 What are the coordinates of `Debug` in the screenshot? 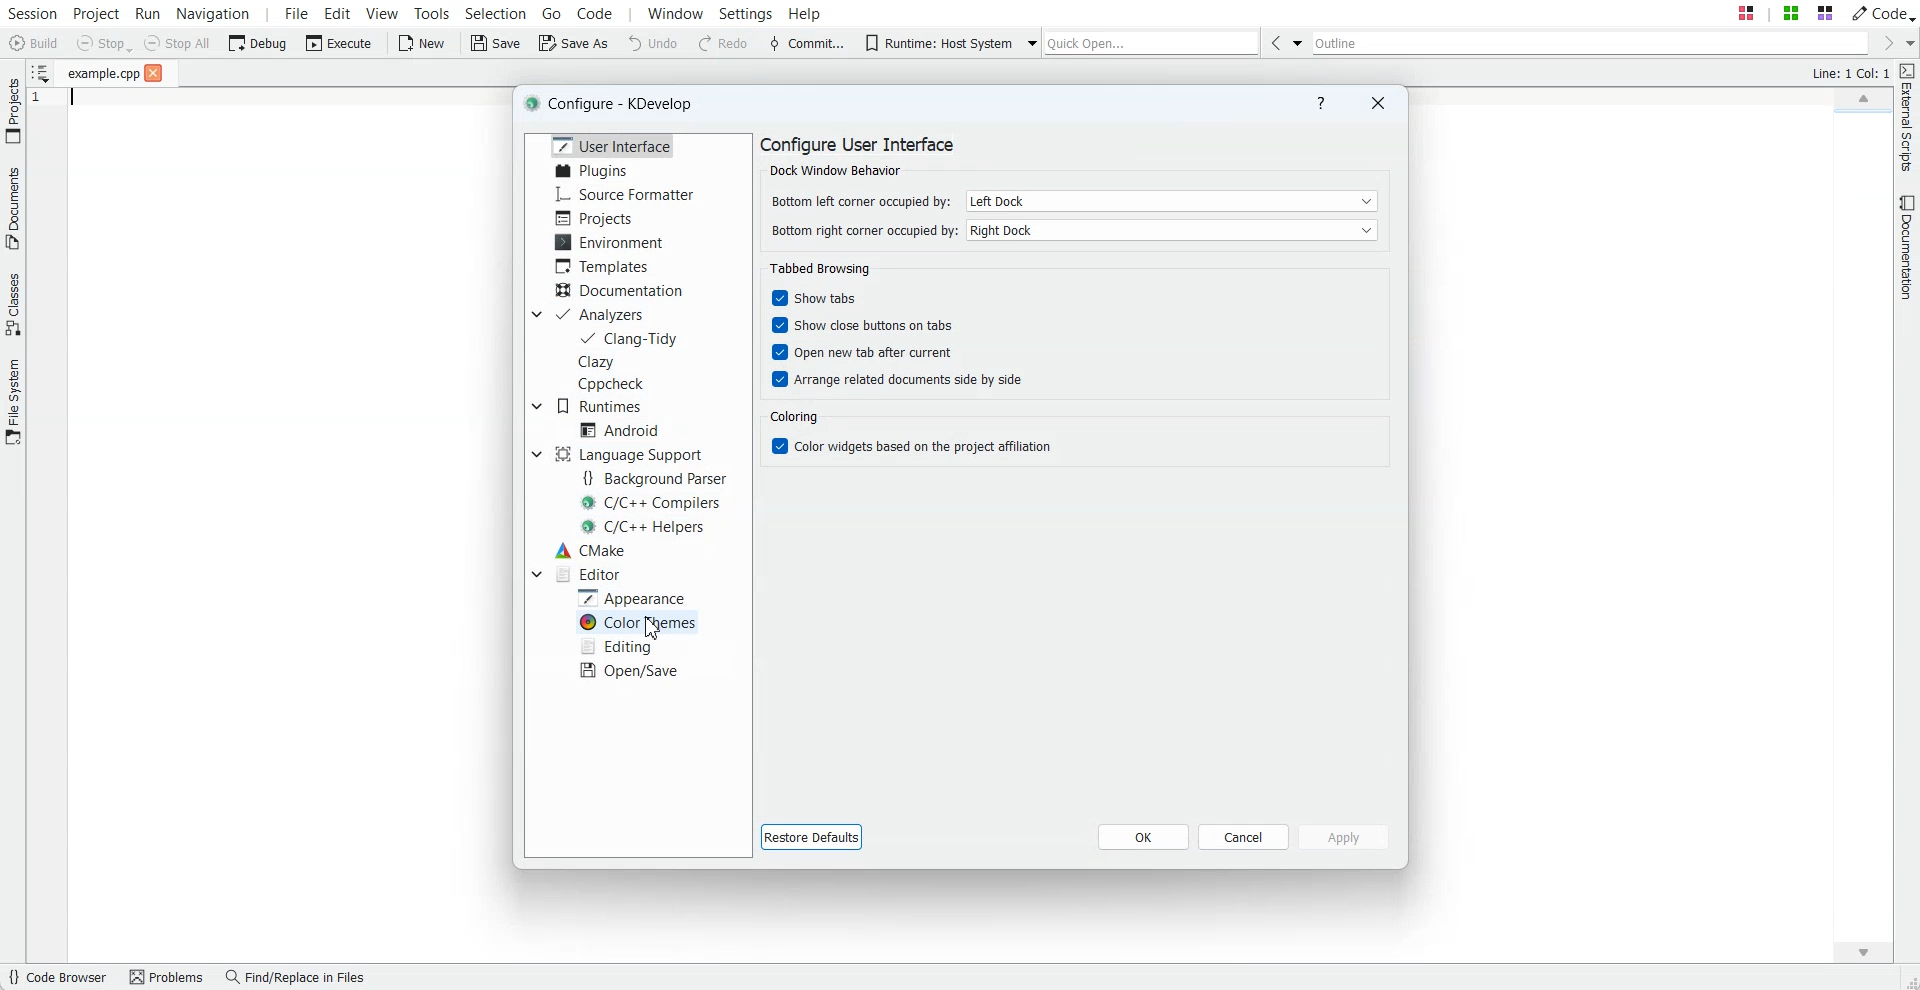 It's located at (258, 42).